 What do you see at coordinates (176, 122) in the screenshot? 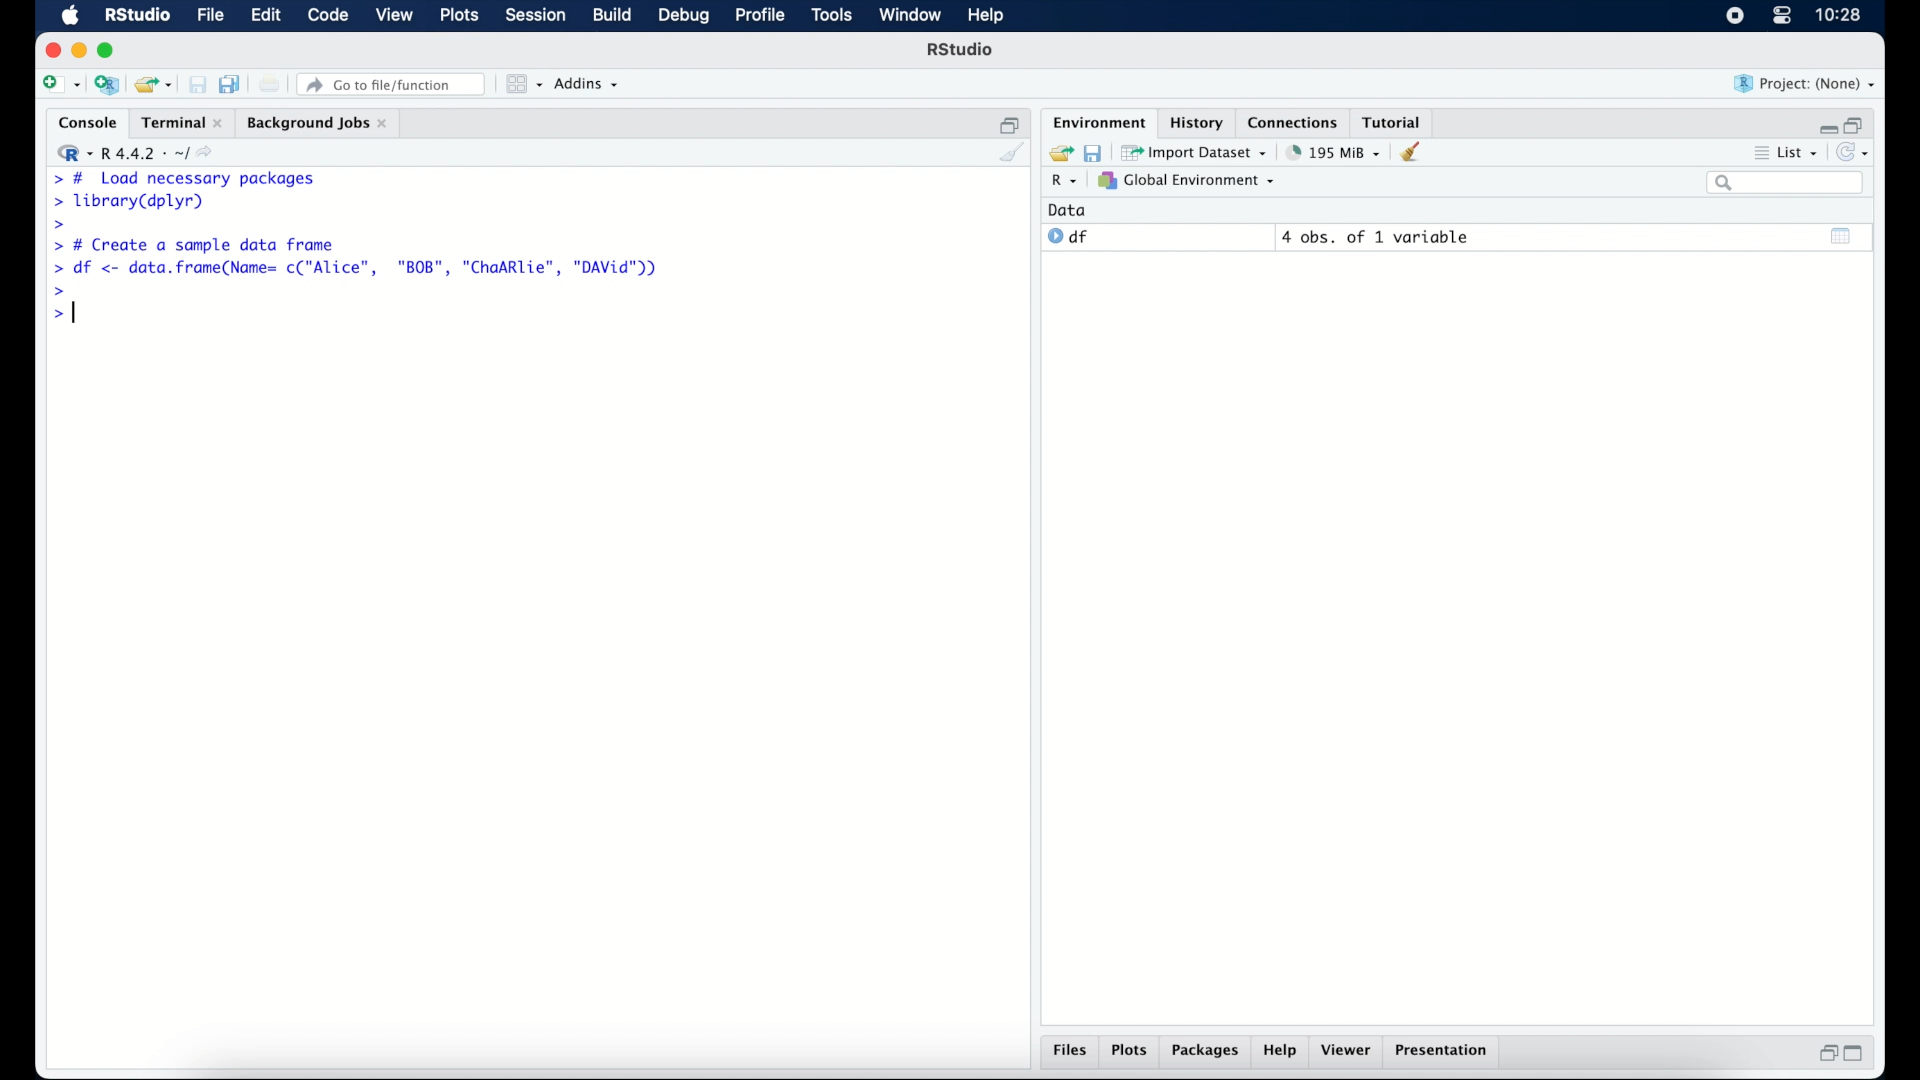
I see `Terminal` at bounding box center [176, 122].